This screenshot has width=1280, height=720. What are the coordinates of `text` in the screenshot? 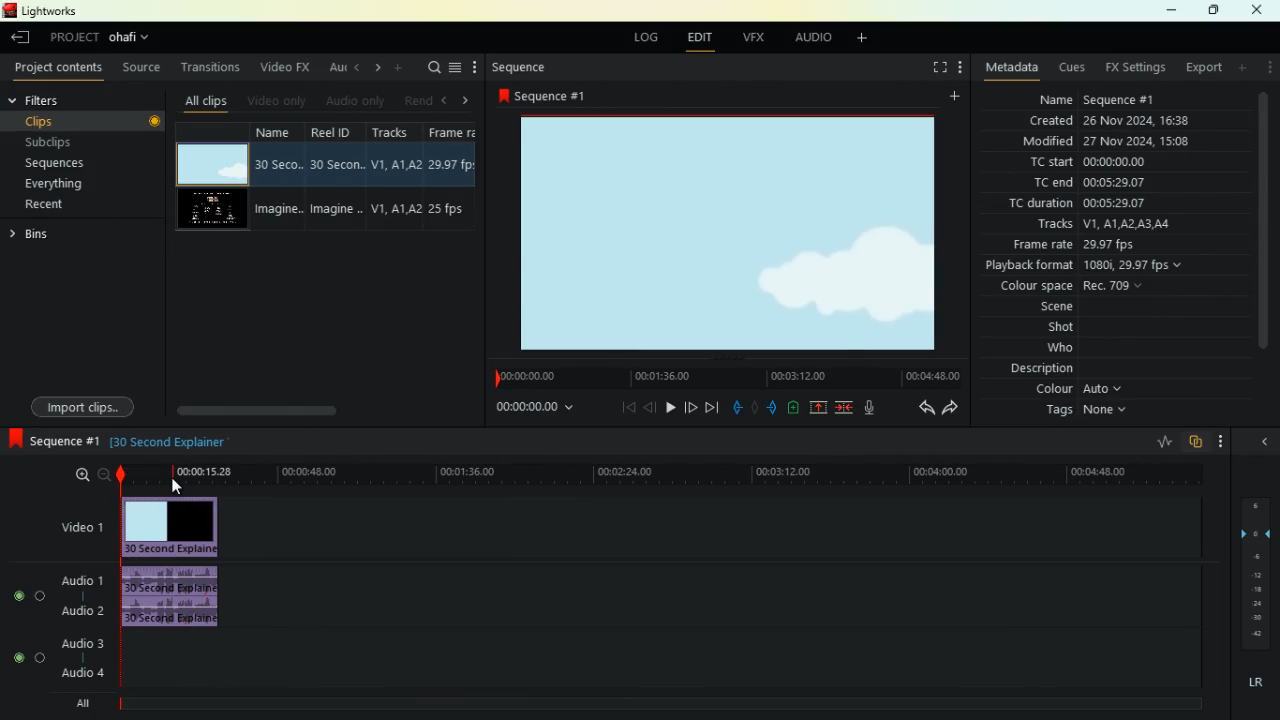 It's located at (189, 447).